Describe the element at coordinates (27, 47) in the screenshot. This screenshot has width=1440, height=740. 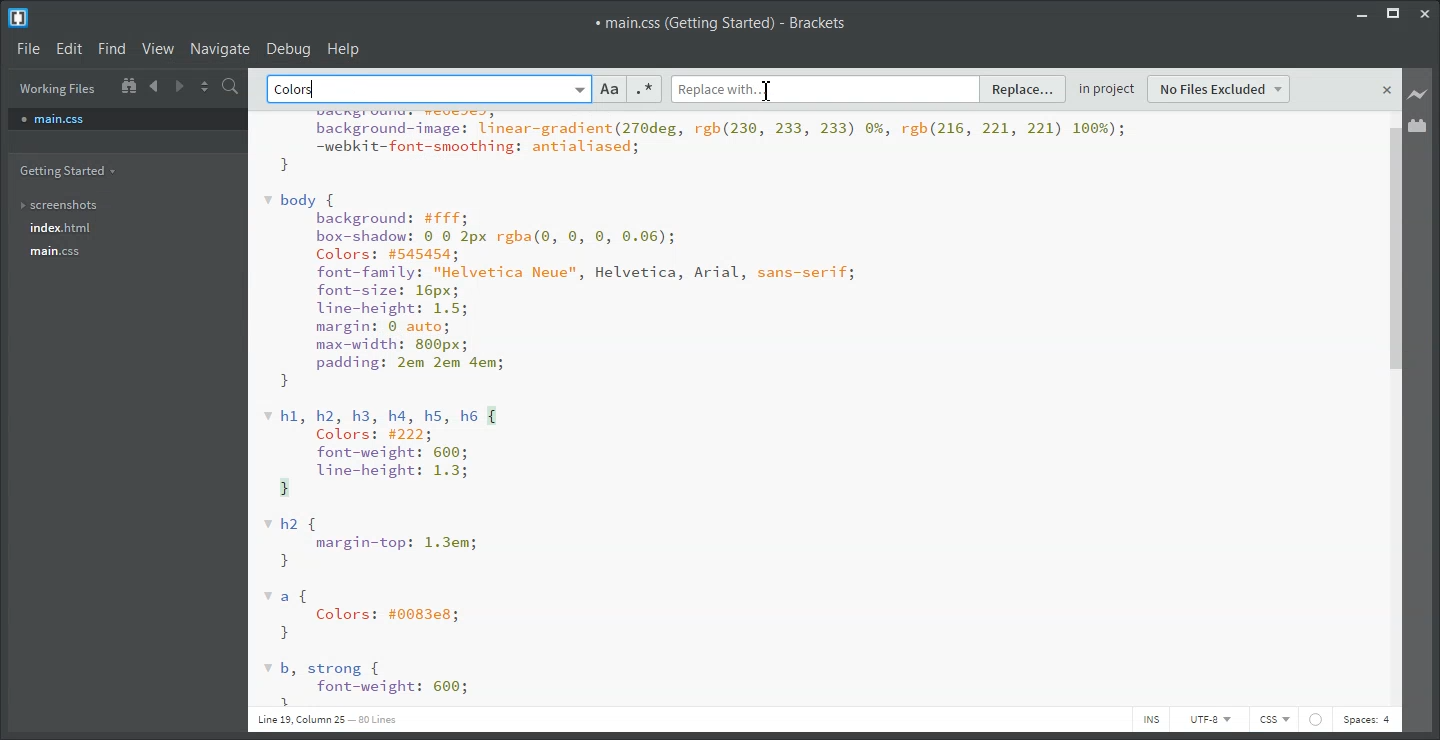
I see `File` at that location.